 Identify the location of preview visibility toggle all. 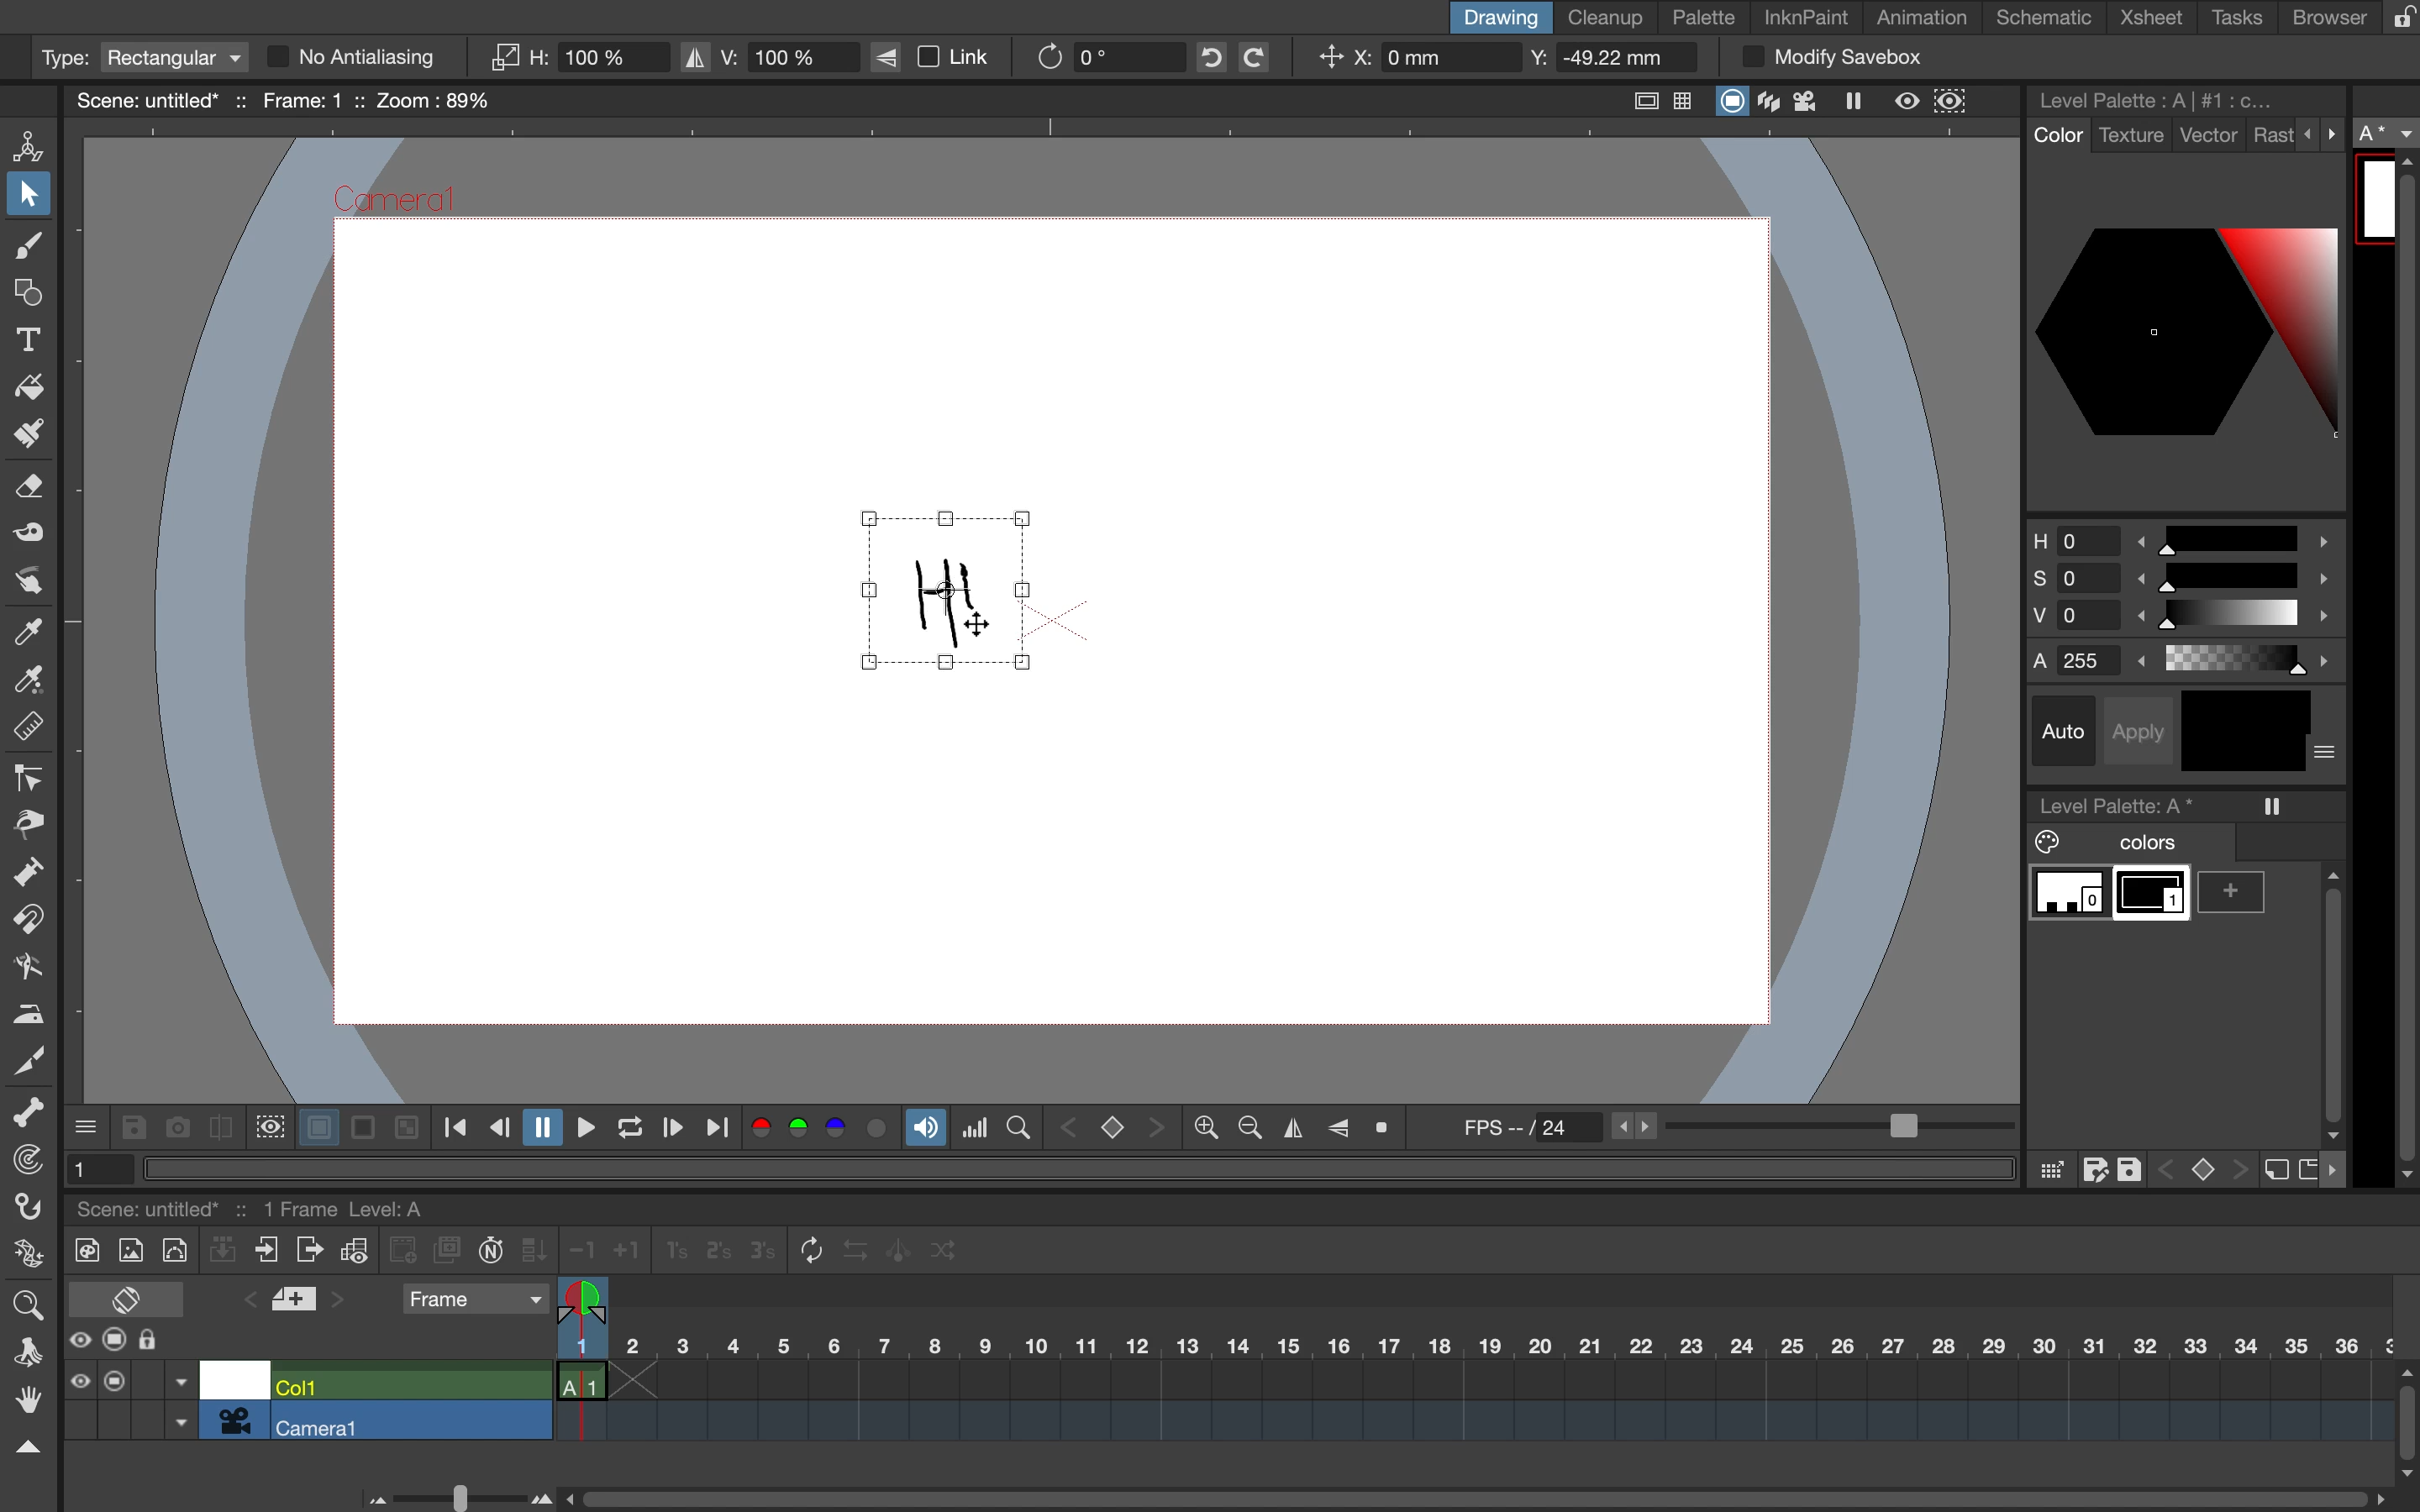
(78, 1381).